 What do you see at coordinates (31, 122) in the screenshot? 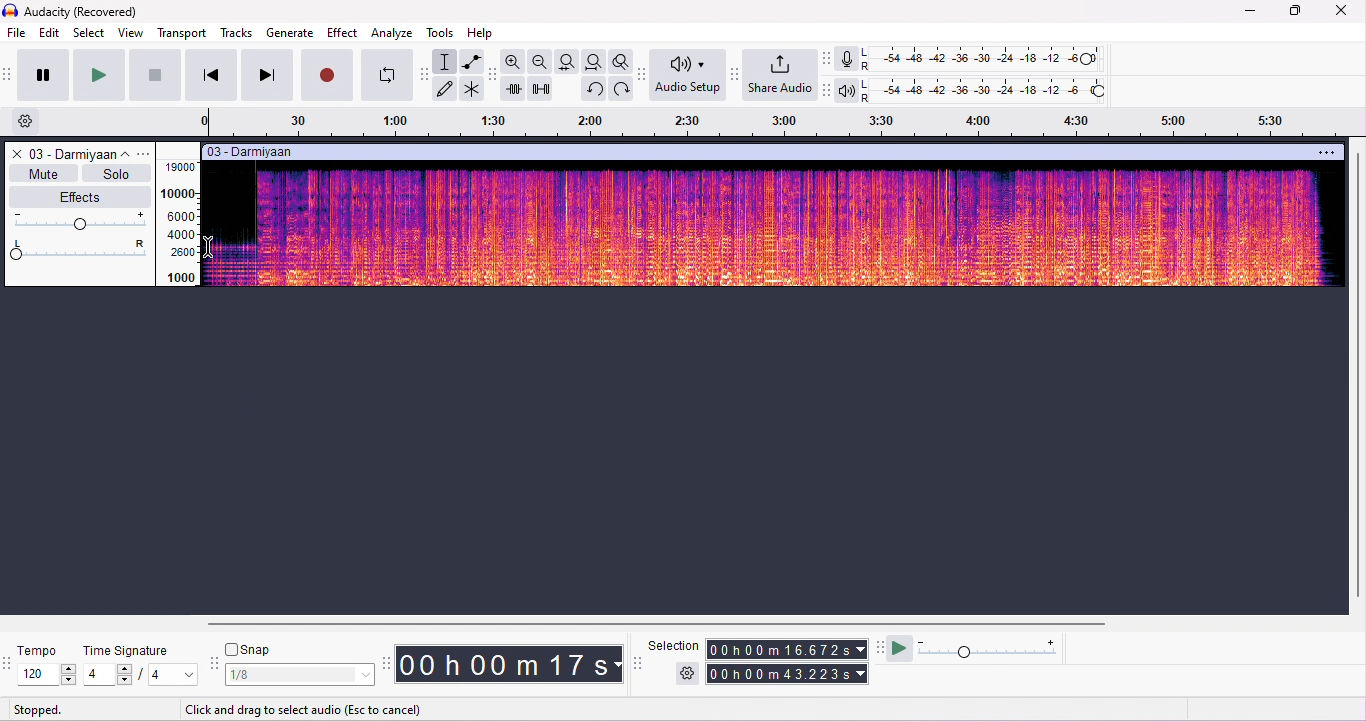
I see `settings` at bounding box center [31, 122].